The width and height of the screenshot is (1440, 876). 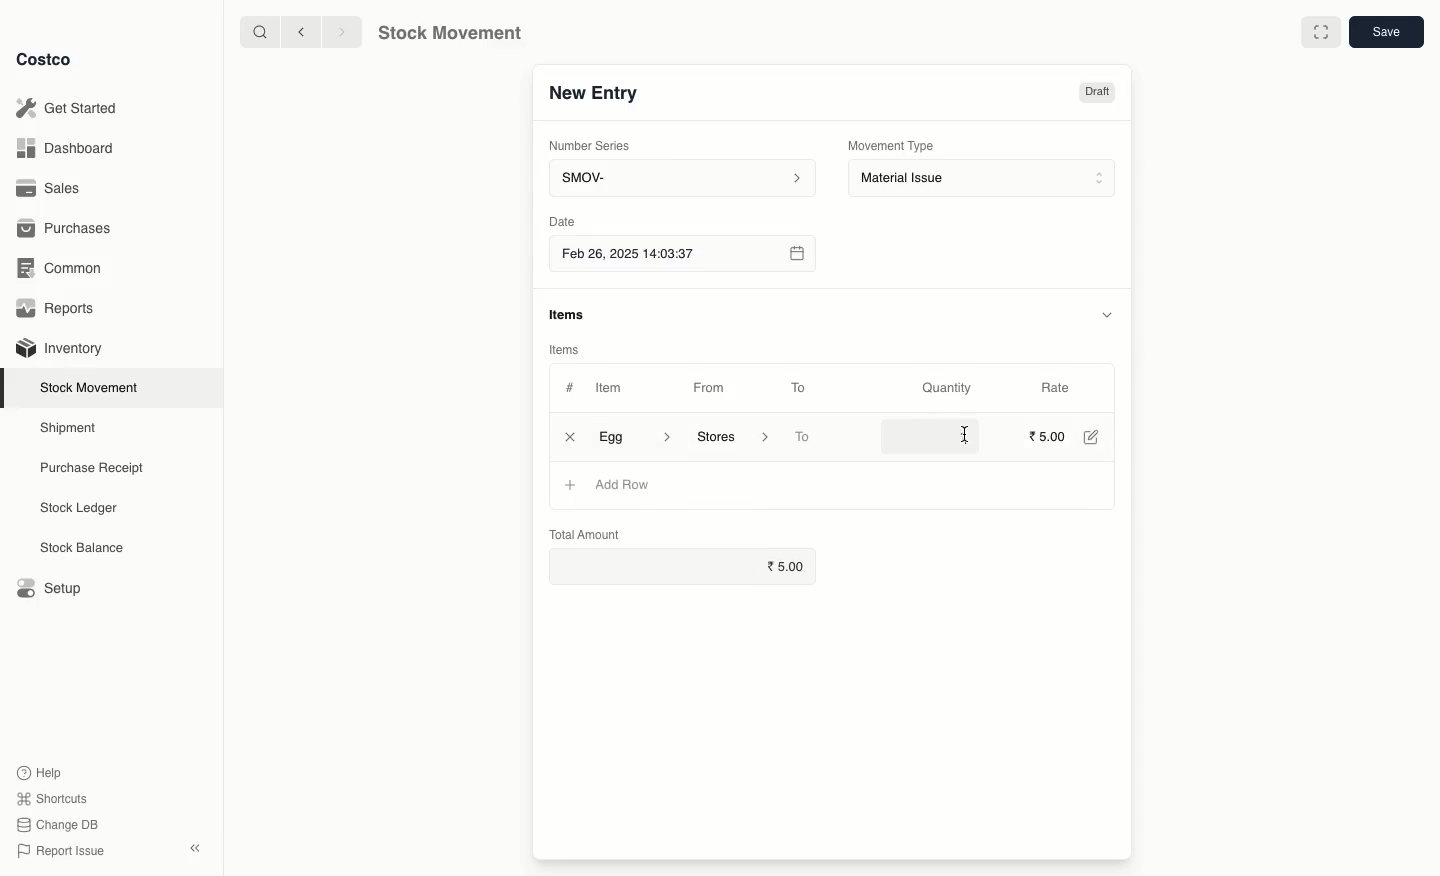 I want to click on Stock Movement, so click(x=446, y=33).